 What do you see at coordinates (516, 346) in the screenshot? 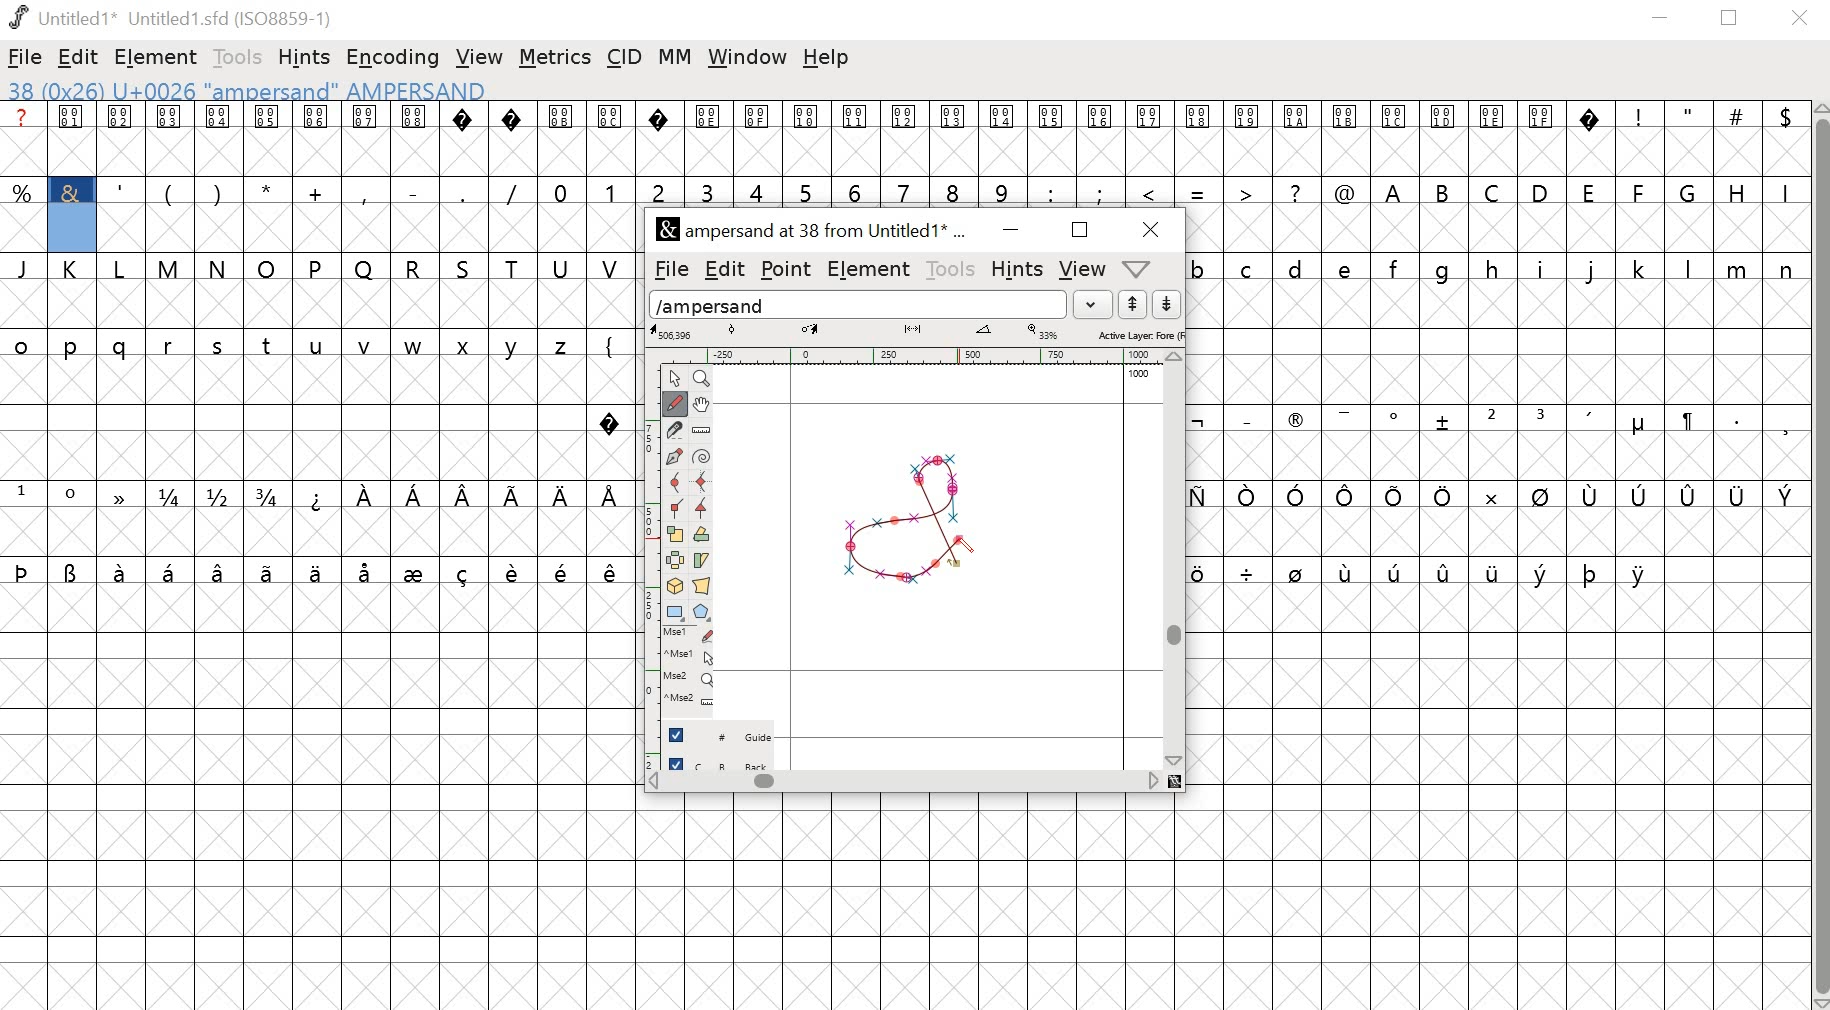
I see `y` at bounding box center [516, 346].